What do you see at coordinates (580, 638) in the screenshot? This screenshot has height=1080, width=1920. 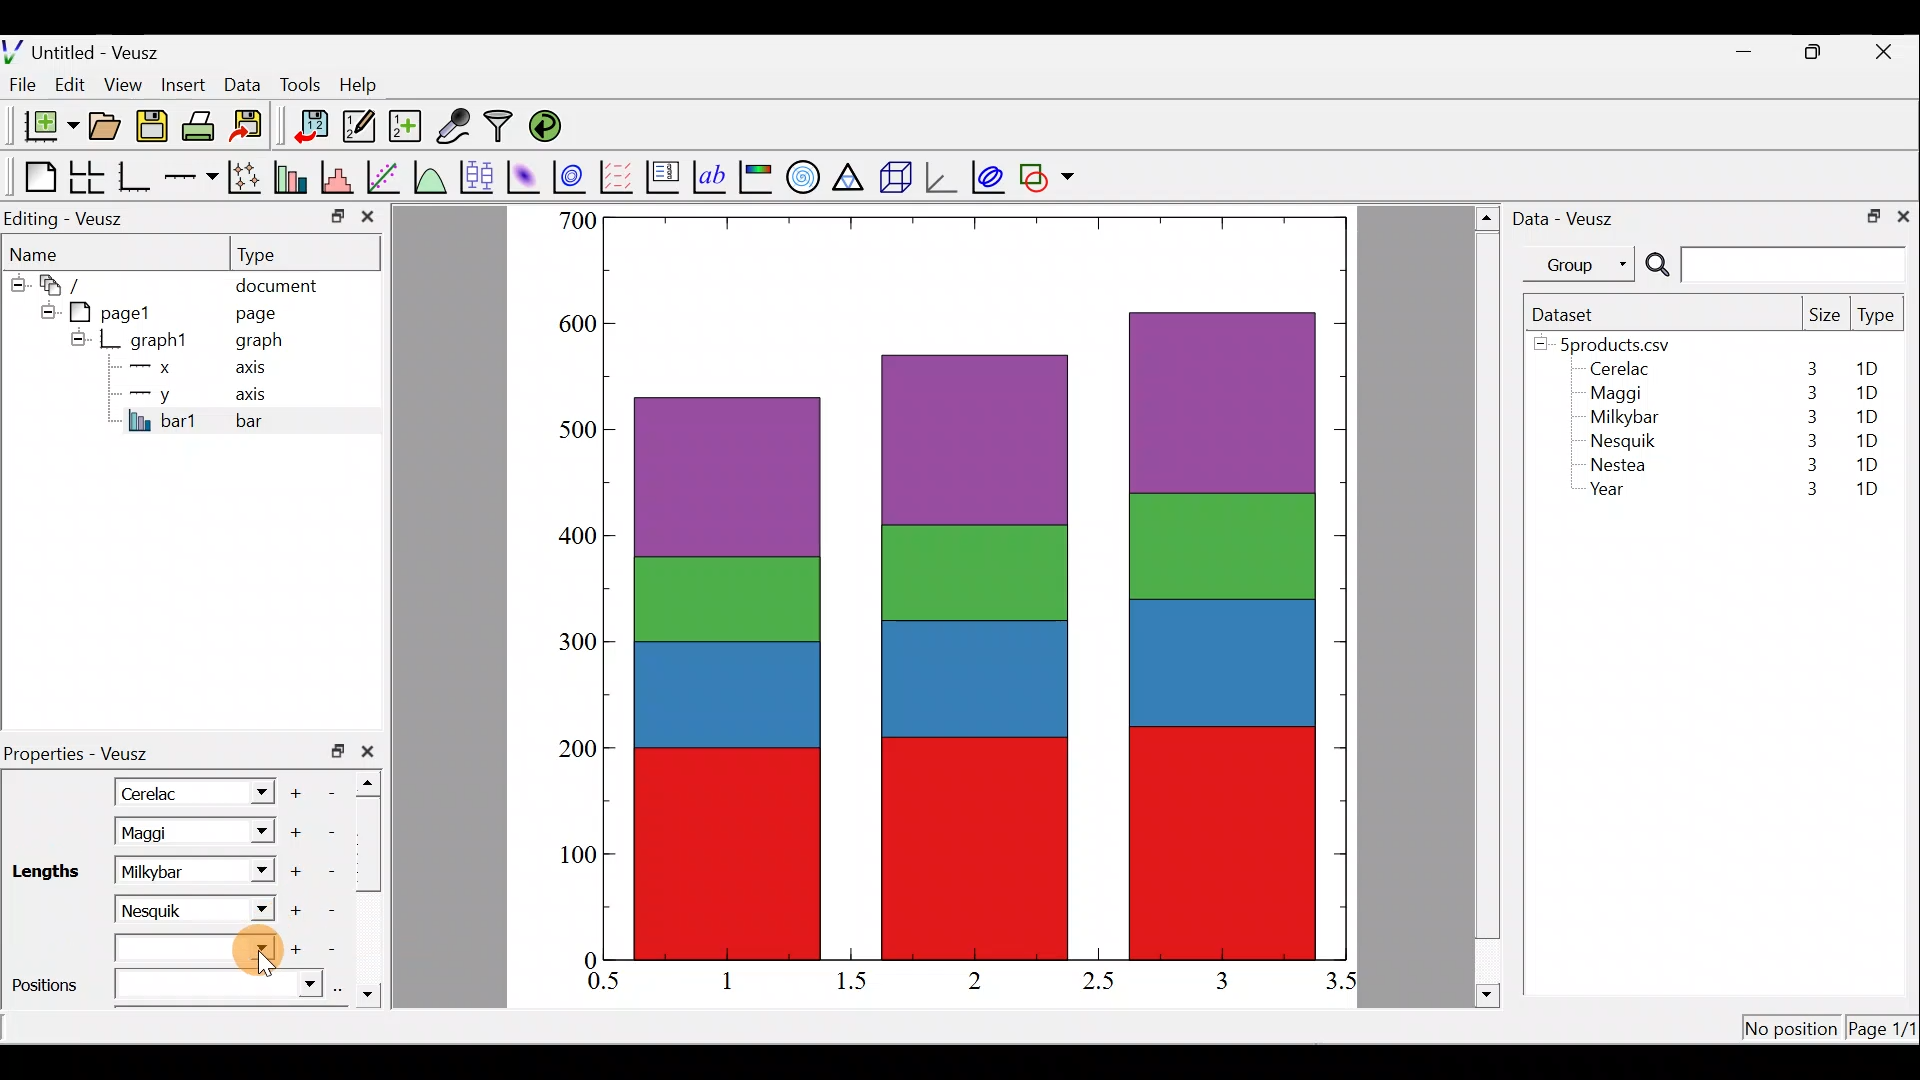 I see `300` at bounding box center [580, 638].